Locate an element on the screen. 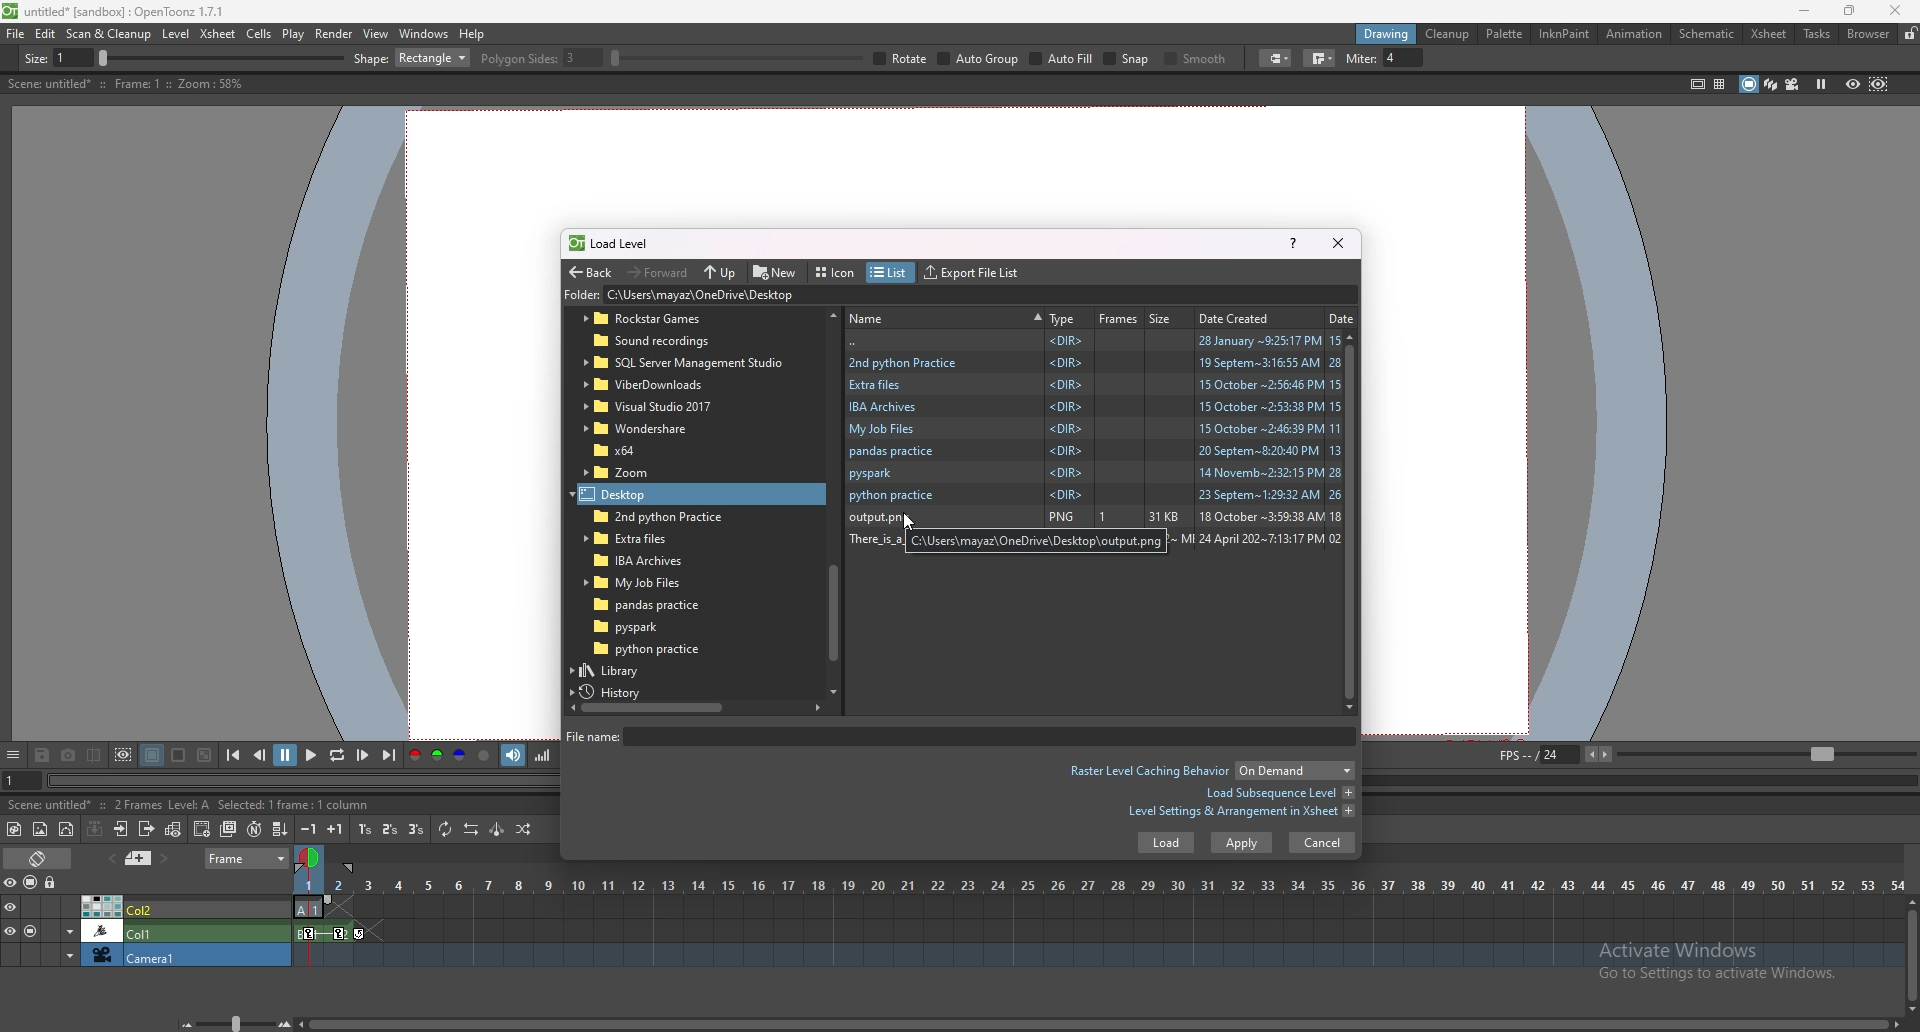 Image resolution: width=1920 pixels, height=1032 pixels. render is located at coordinates (335, 34).